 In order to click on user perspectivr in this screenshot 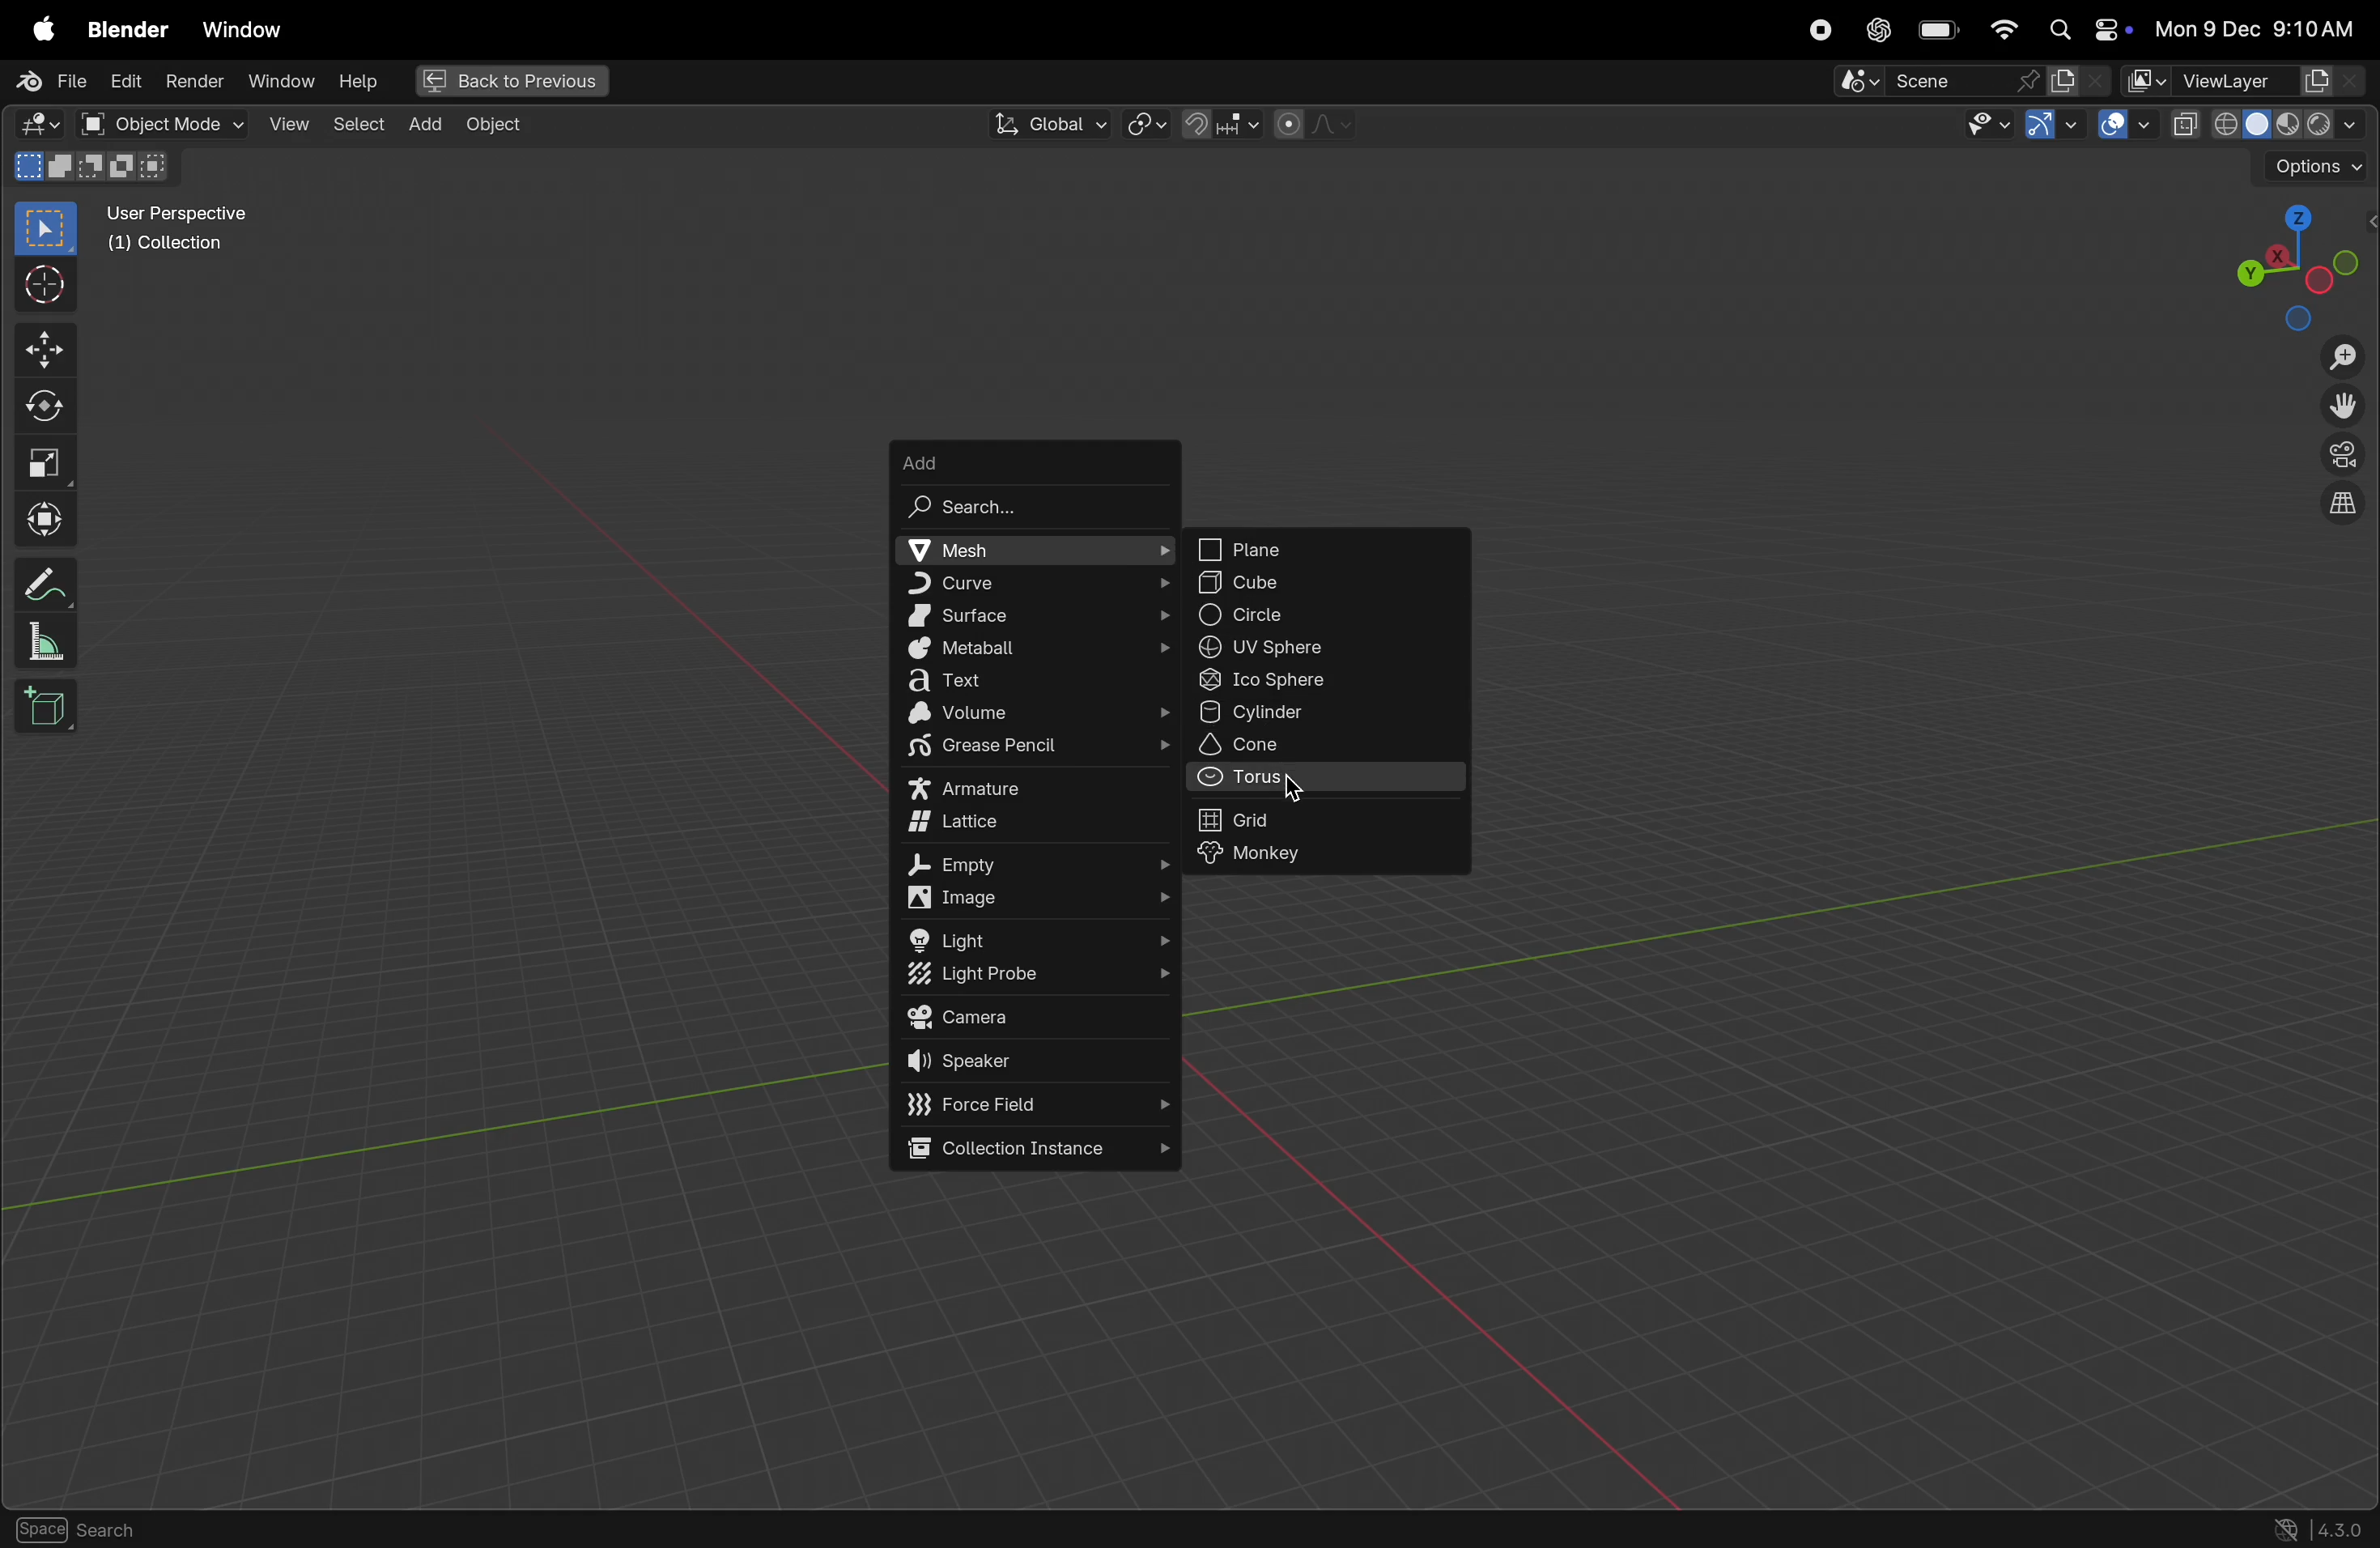, I will do `click(183, 233)`.